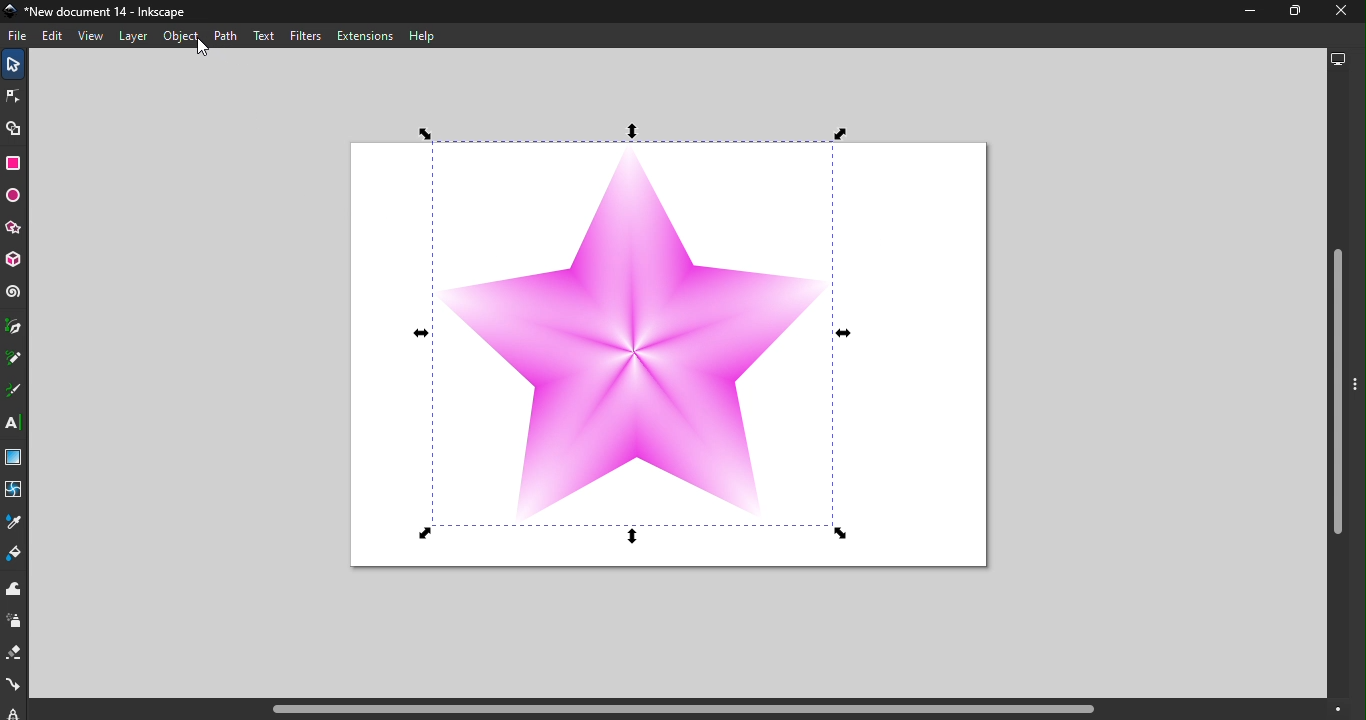  Describe the element at coordinates (13, 521) in the screenshot. I see `Dropper tool` at that location.